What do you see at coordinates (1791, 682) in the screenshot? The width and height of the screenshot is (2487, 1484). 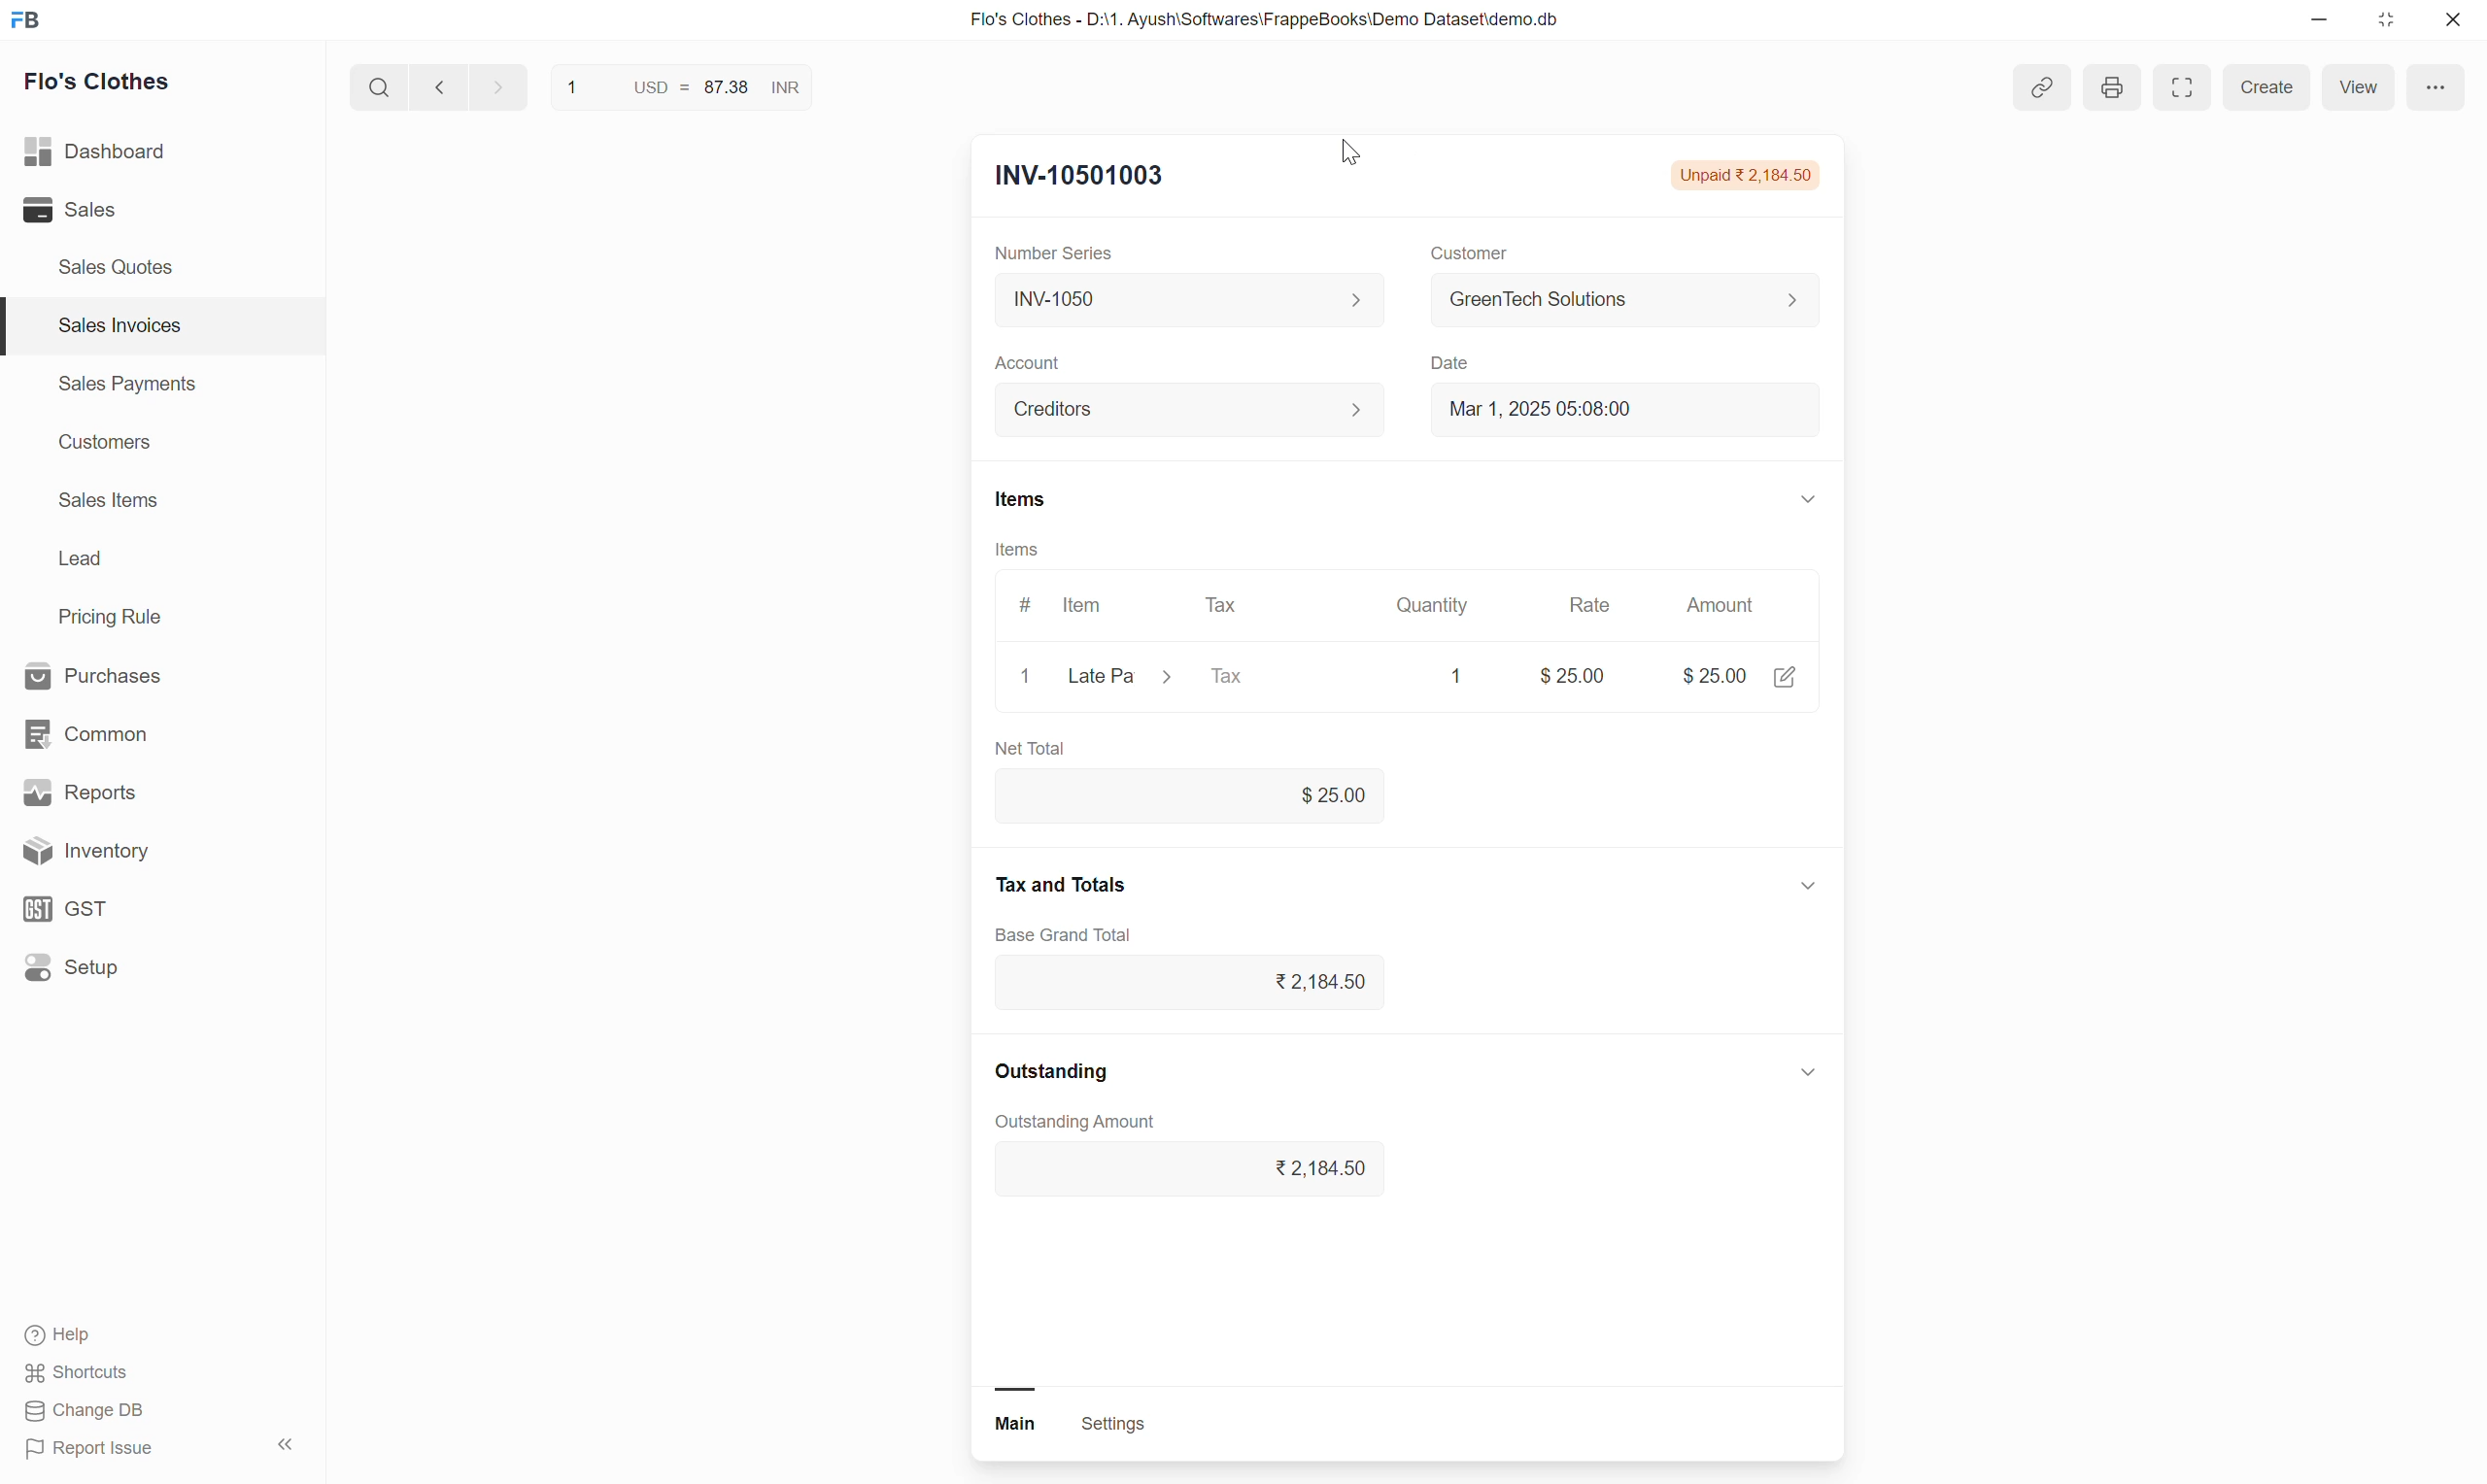 I see `edit amount ` at bounding box center [1791, 682].